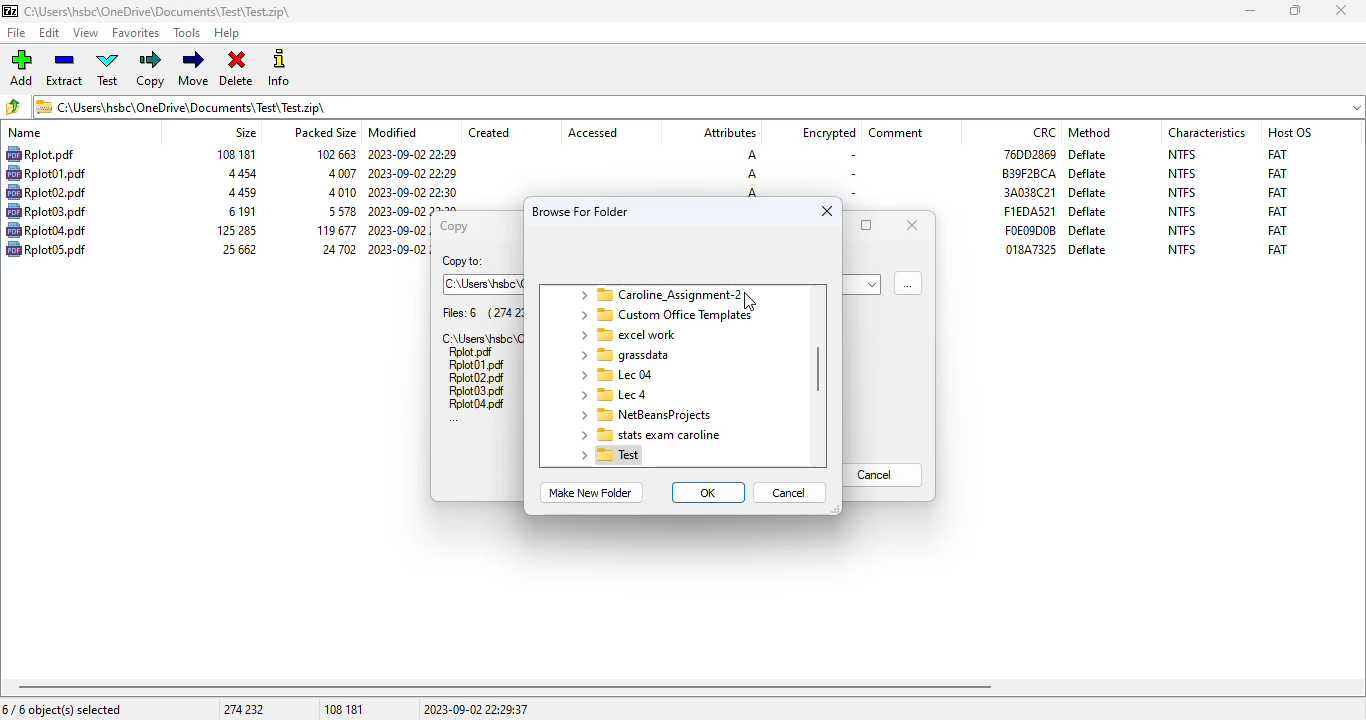 The image size is (1366, 720). I want to click on accessed, so click(593, 133).